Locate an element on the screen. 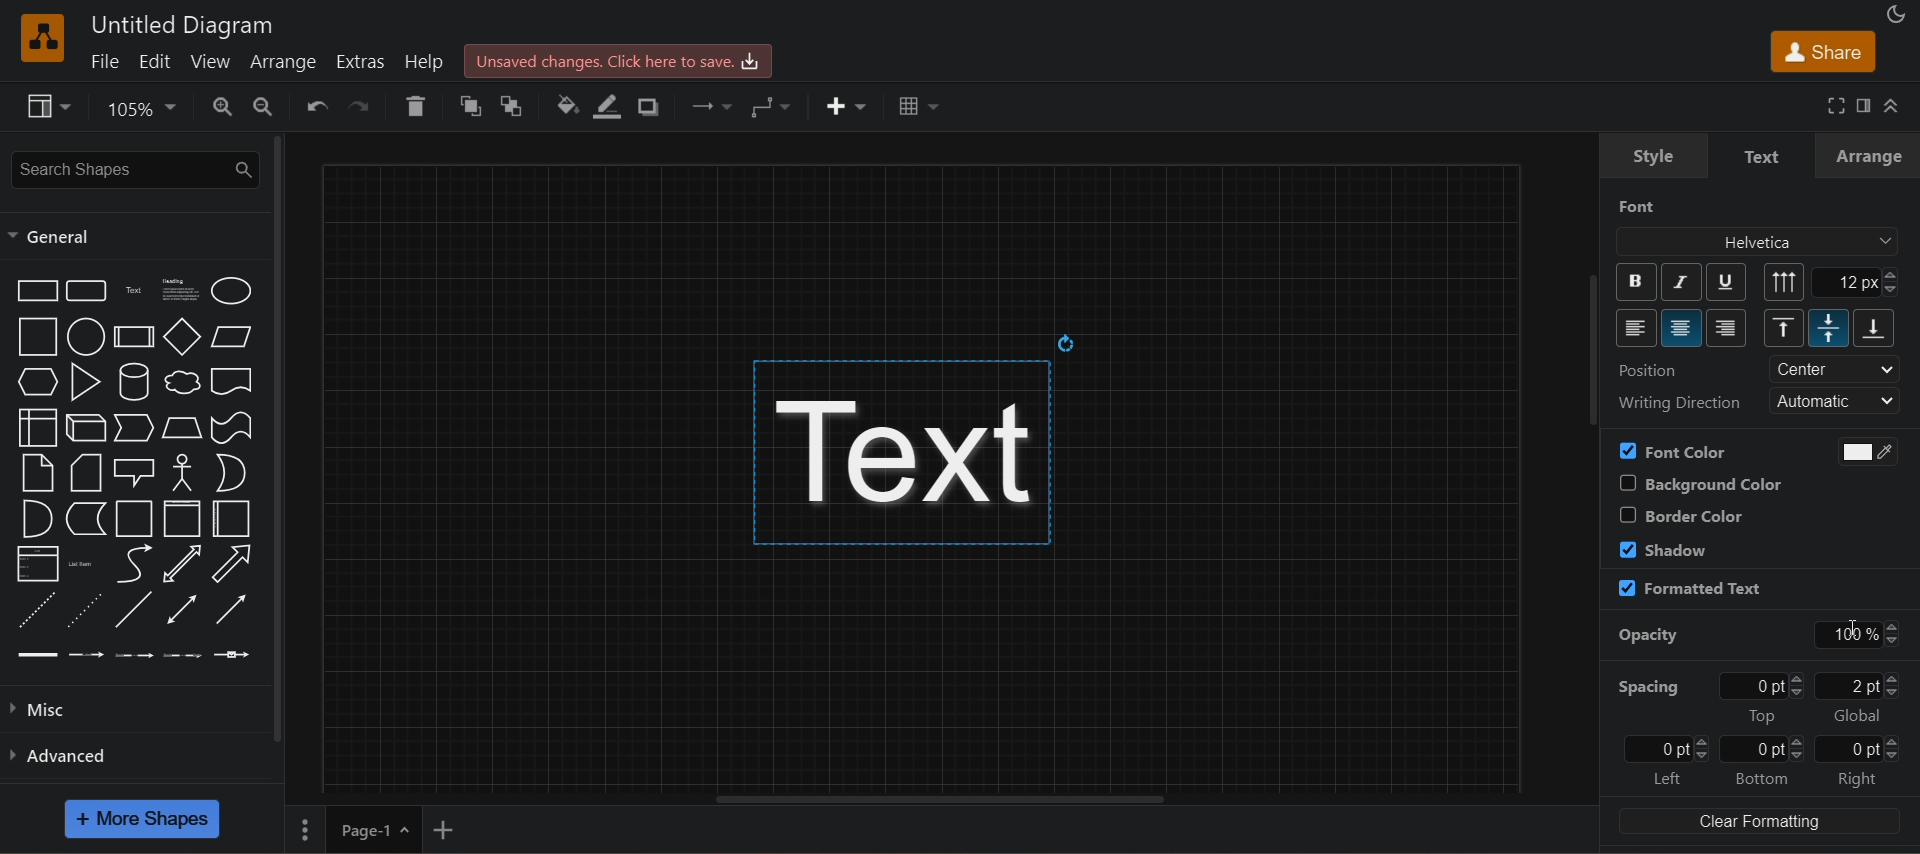  connector with symbol is located at coordinates (233, 655).